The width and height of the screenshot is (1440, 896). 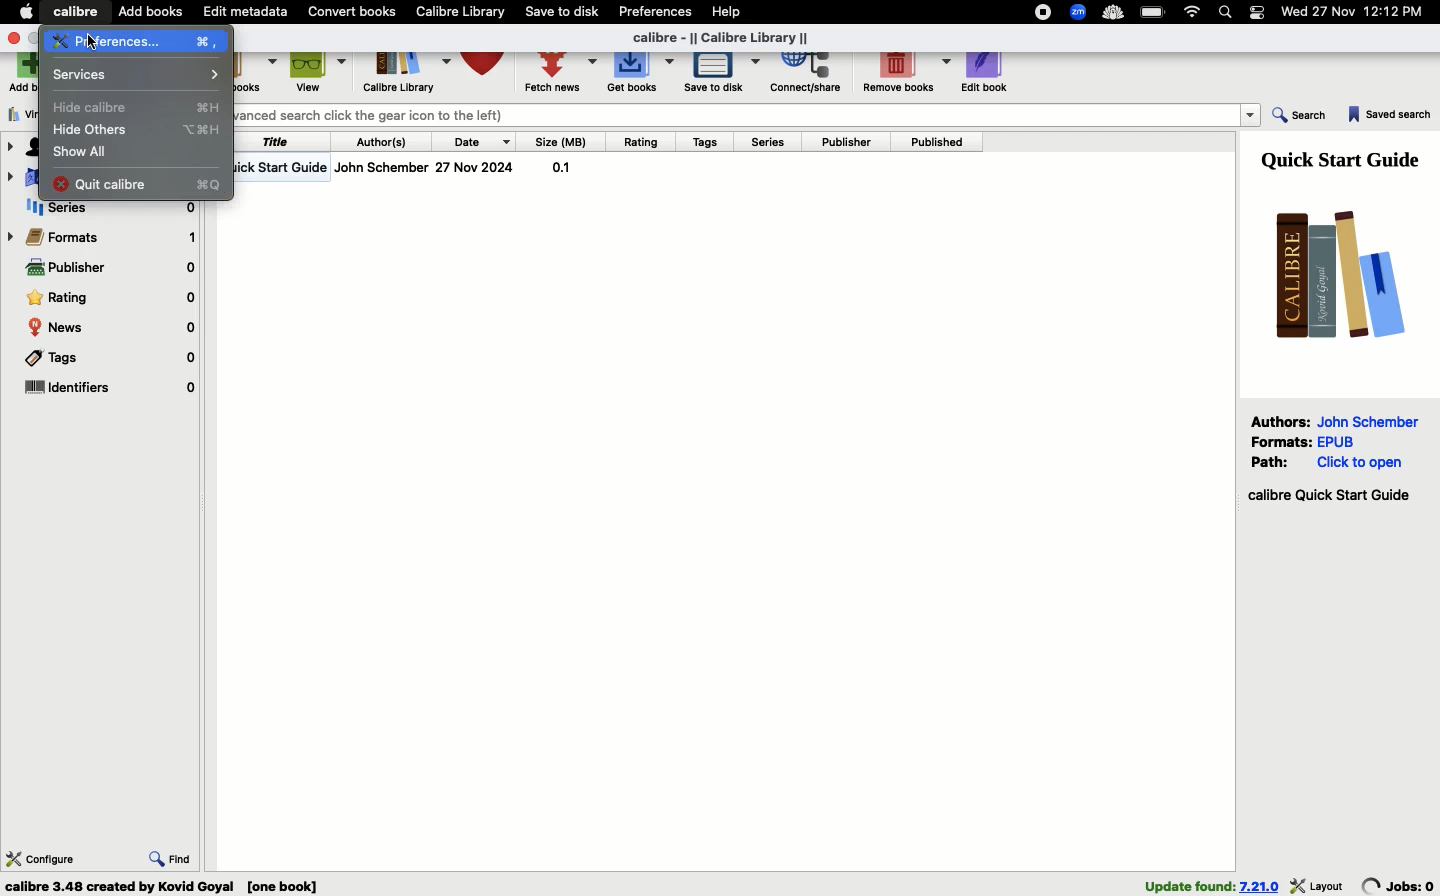 What do you see at coordinates (643, 75) in the screenshot?
I see `Get books` at bounding box center [643, 75].